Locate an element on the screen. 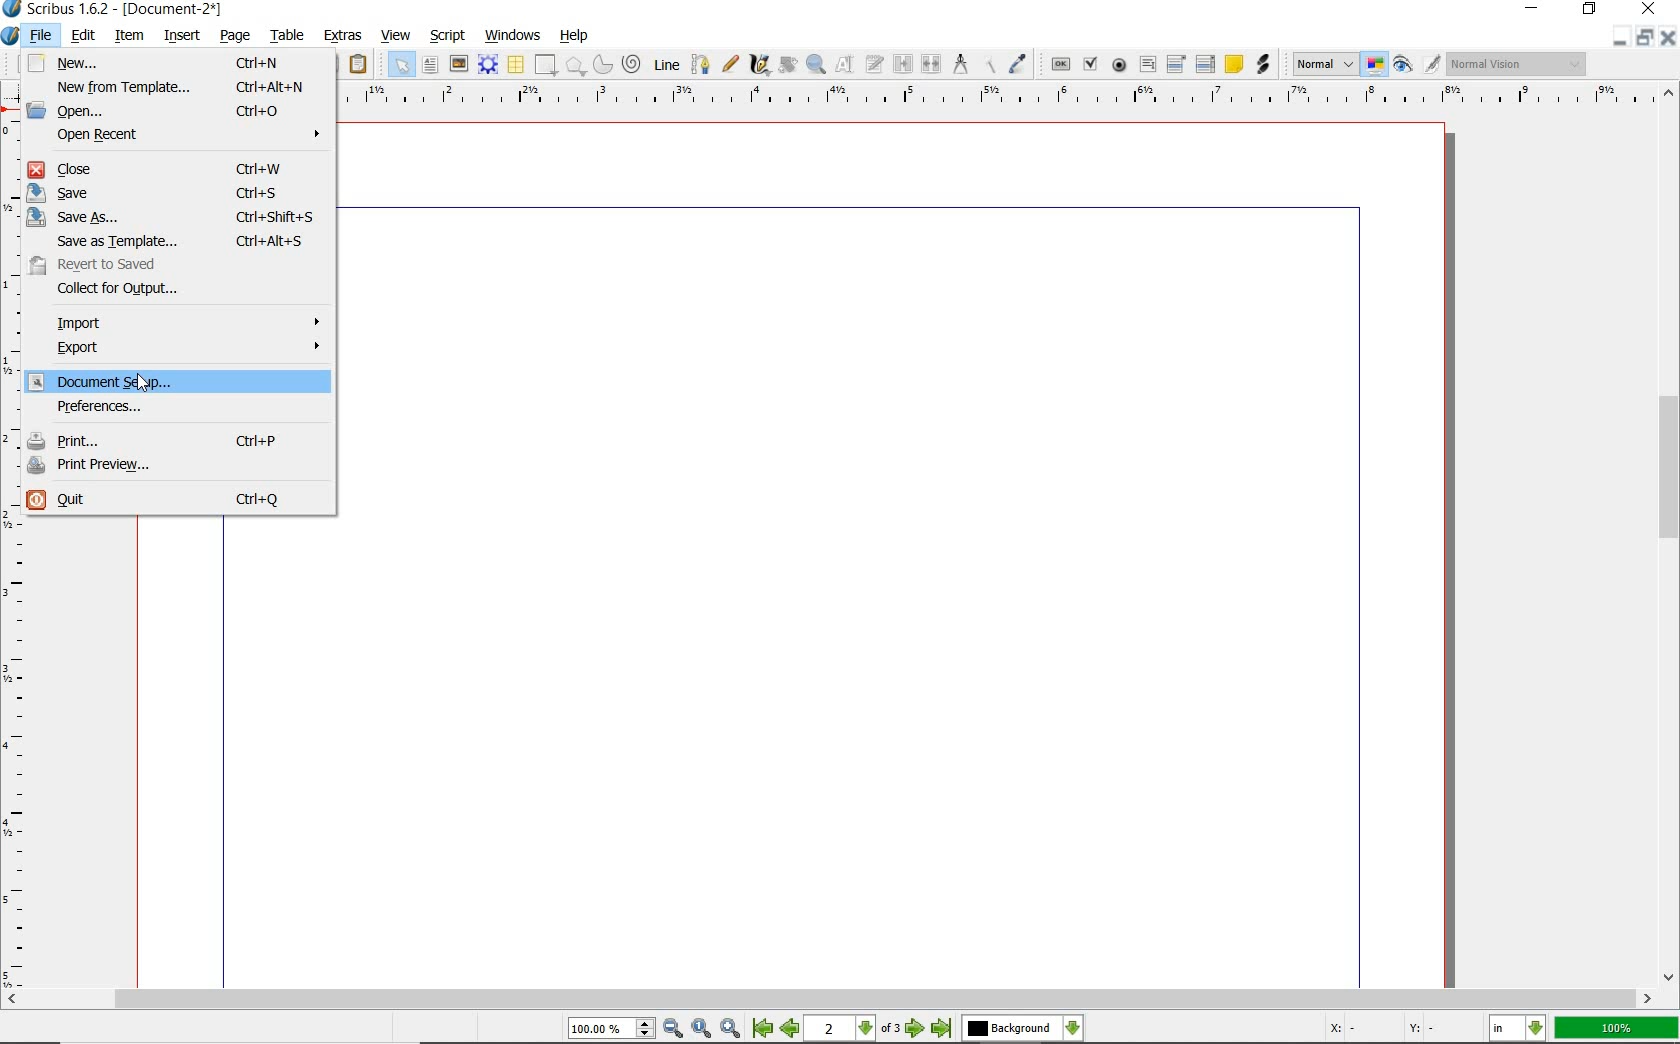 This screenshot has height=1044, width=1680. script is located at coordinates (450, 35).